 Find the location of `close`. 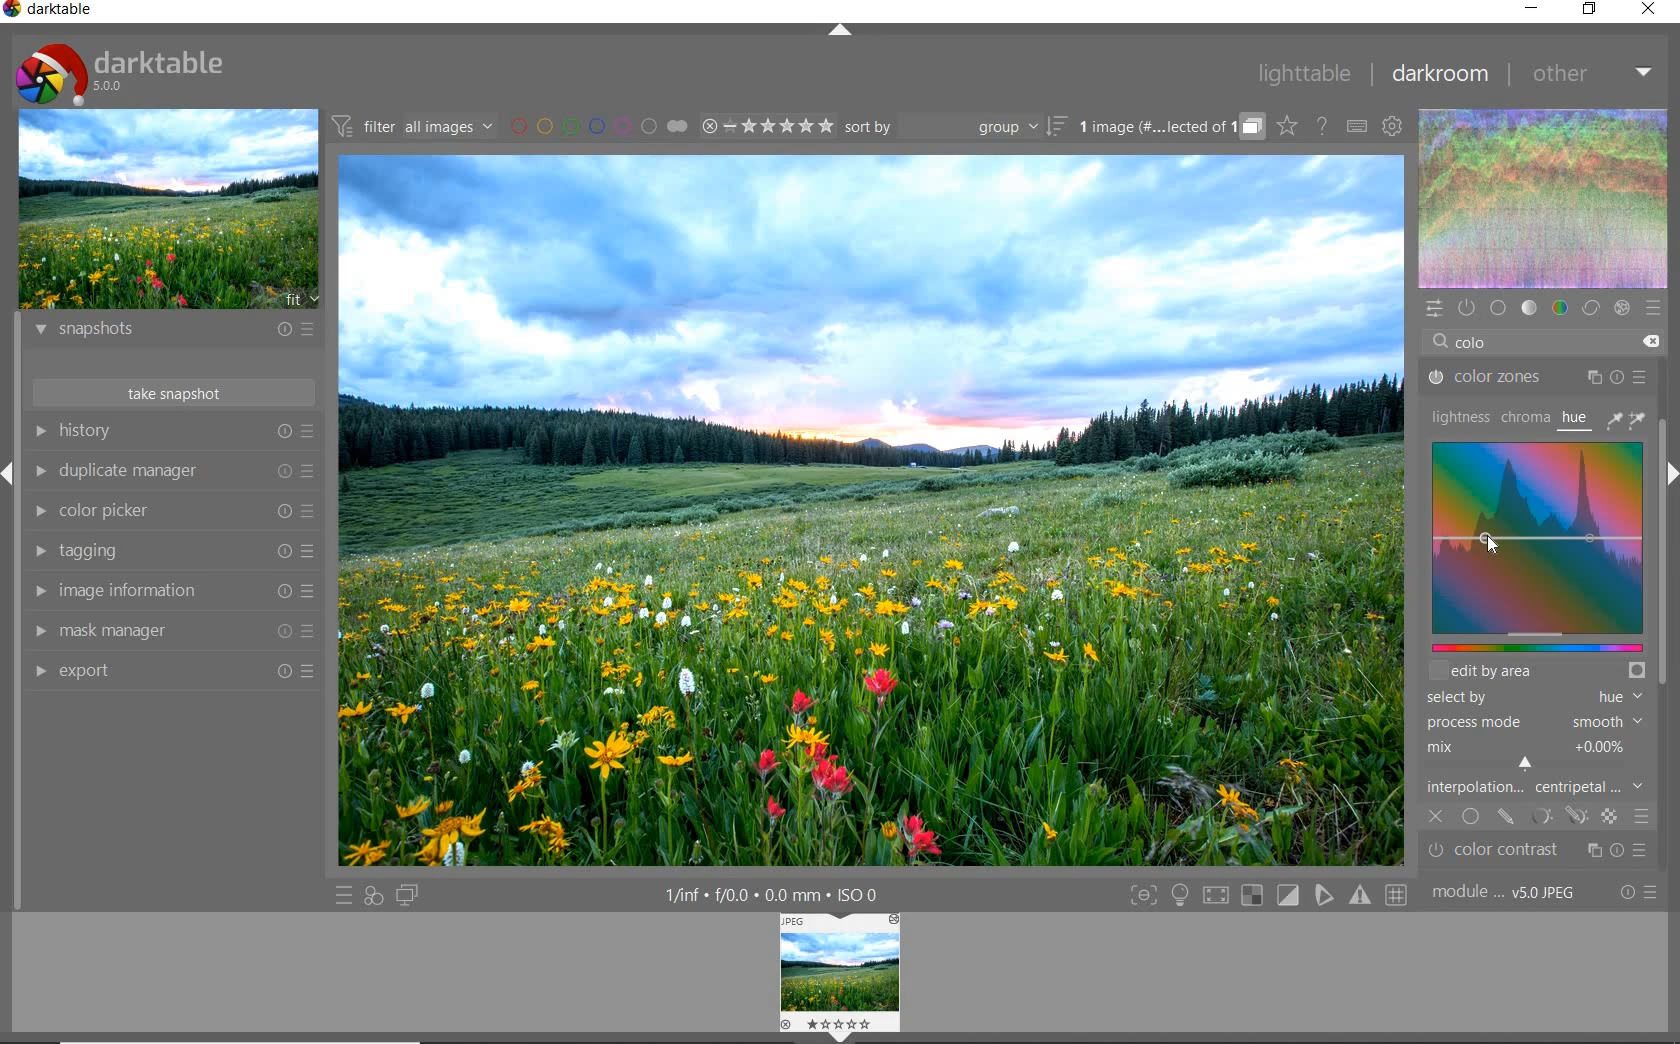

close is located at coordinates (1650, 9).